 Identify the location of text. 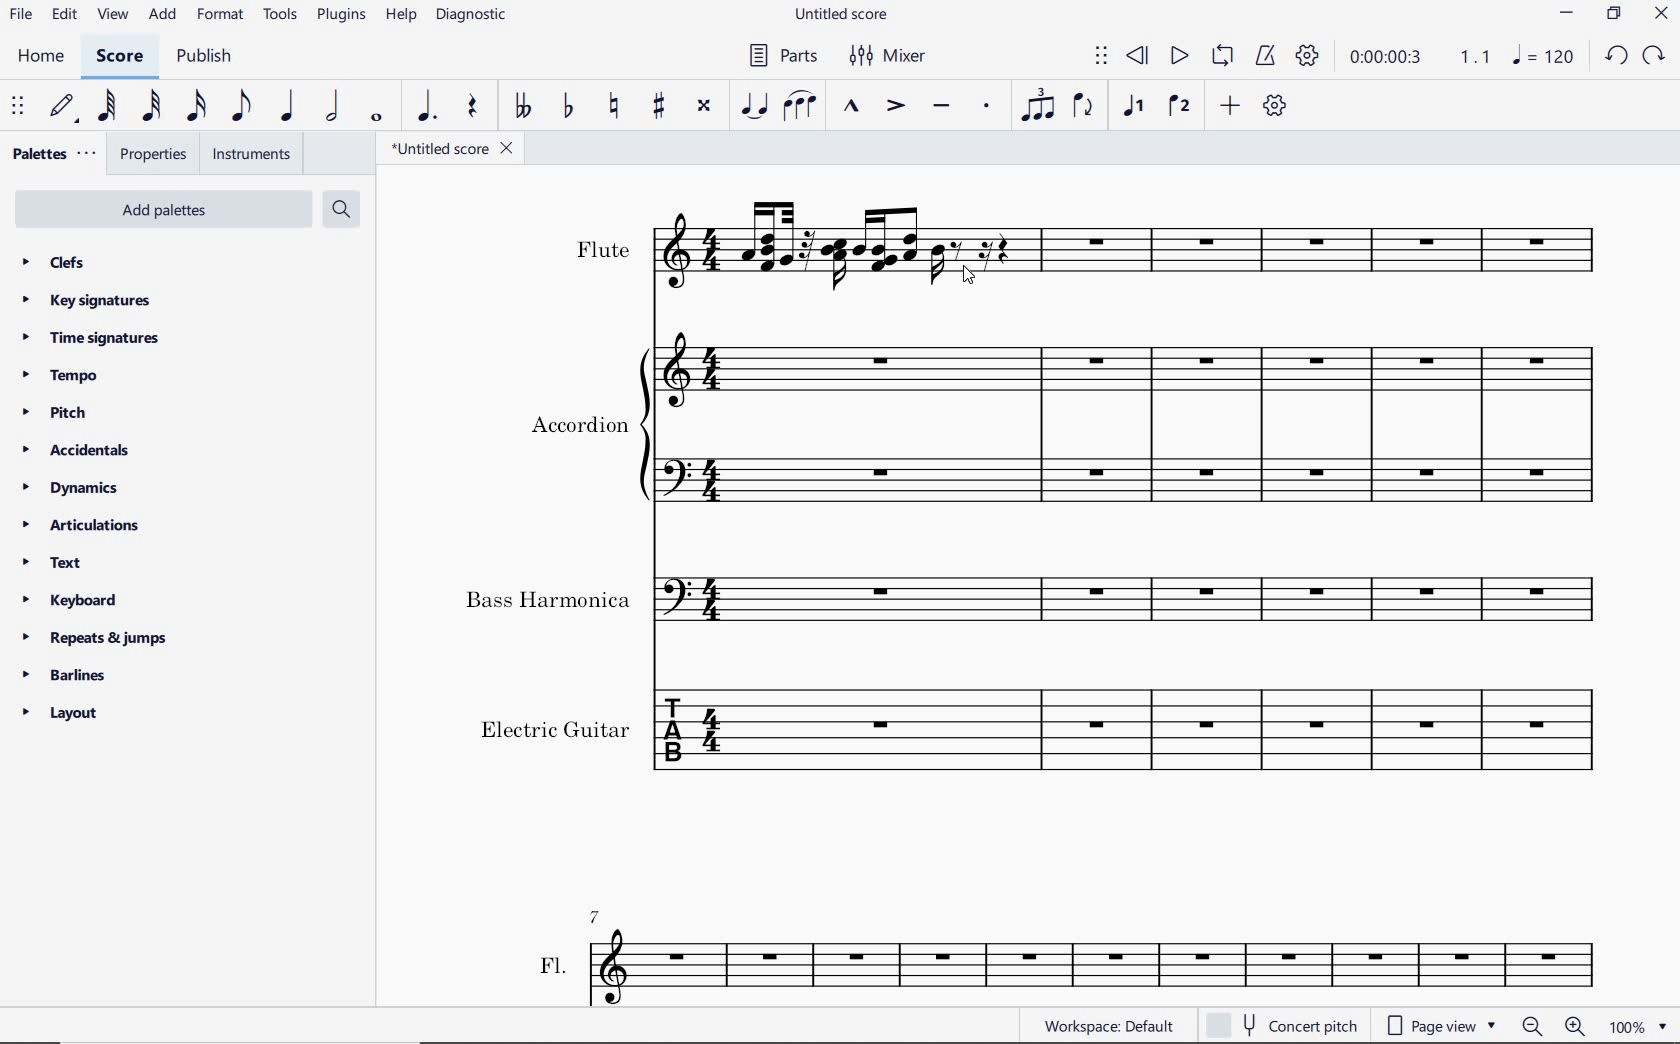
(555, 726).